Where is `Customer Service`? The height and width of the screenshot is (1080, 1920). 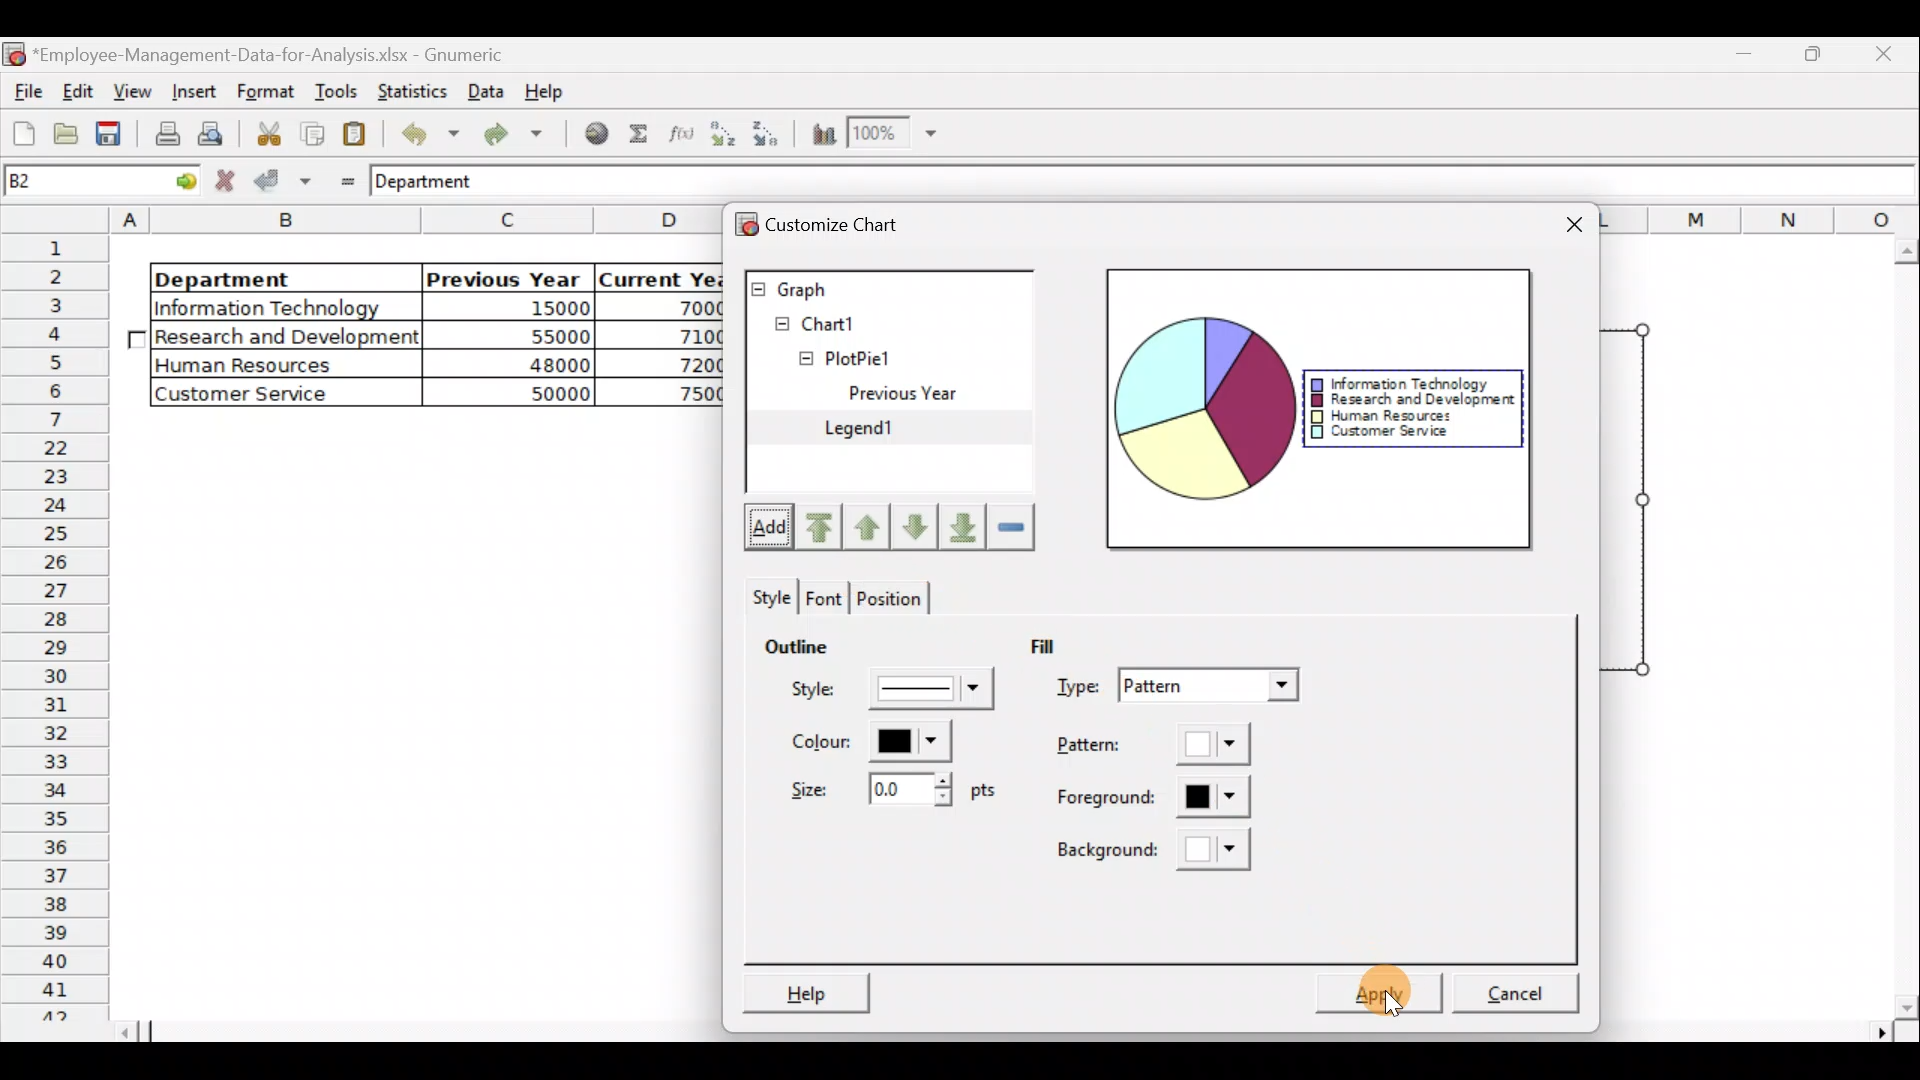 Customer Service is located at coordinates (265, 394).